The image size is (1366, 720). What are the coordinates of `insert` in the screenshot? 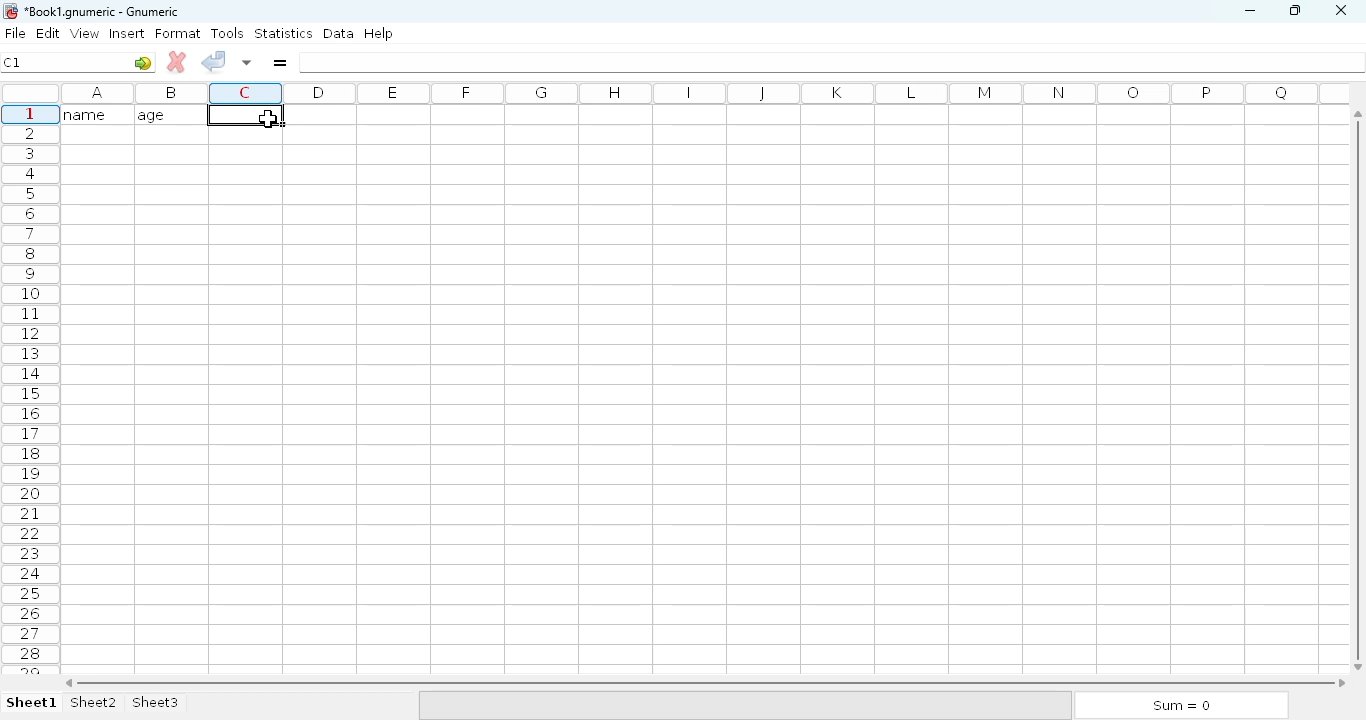 It's located at (127, 33).